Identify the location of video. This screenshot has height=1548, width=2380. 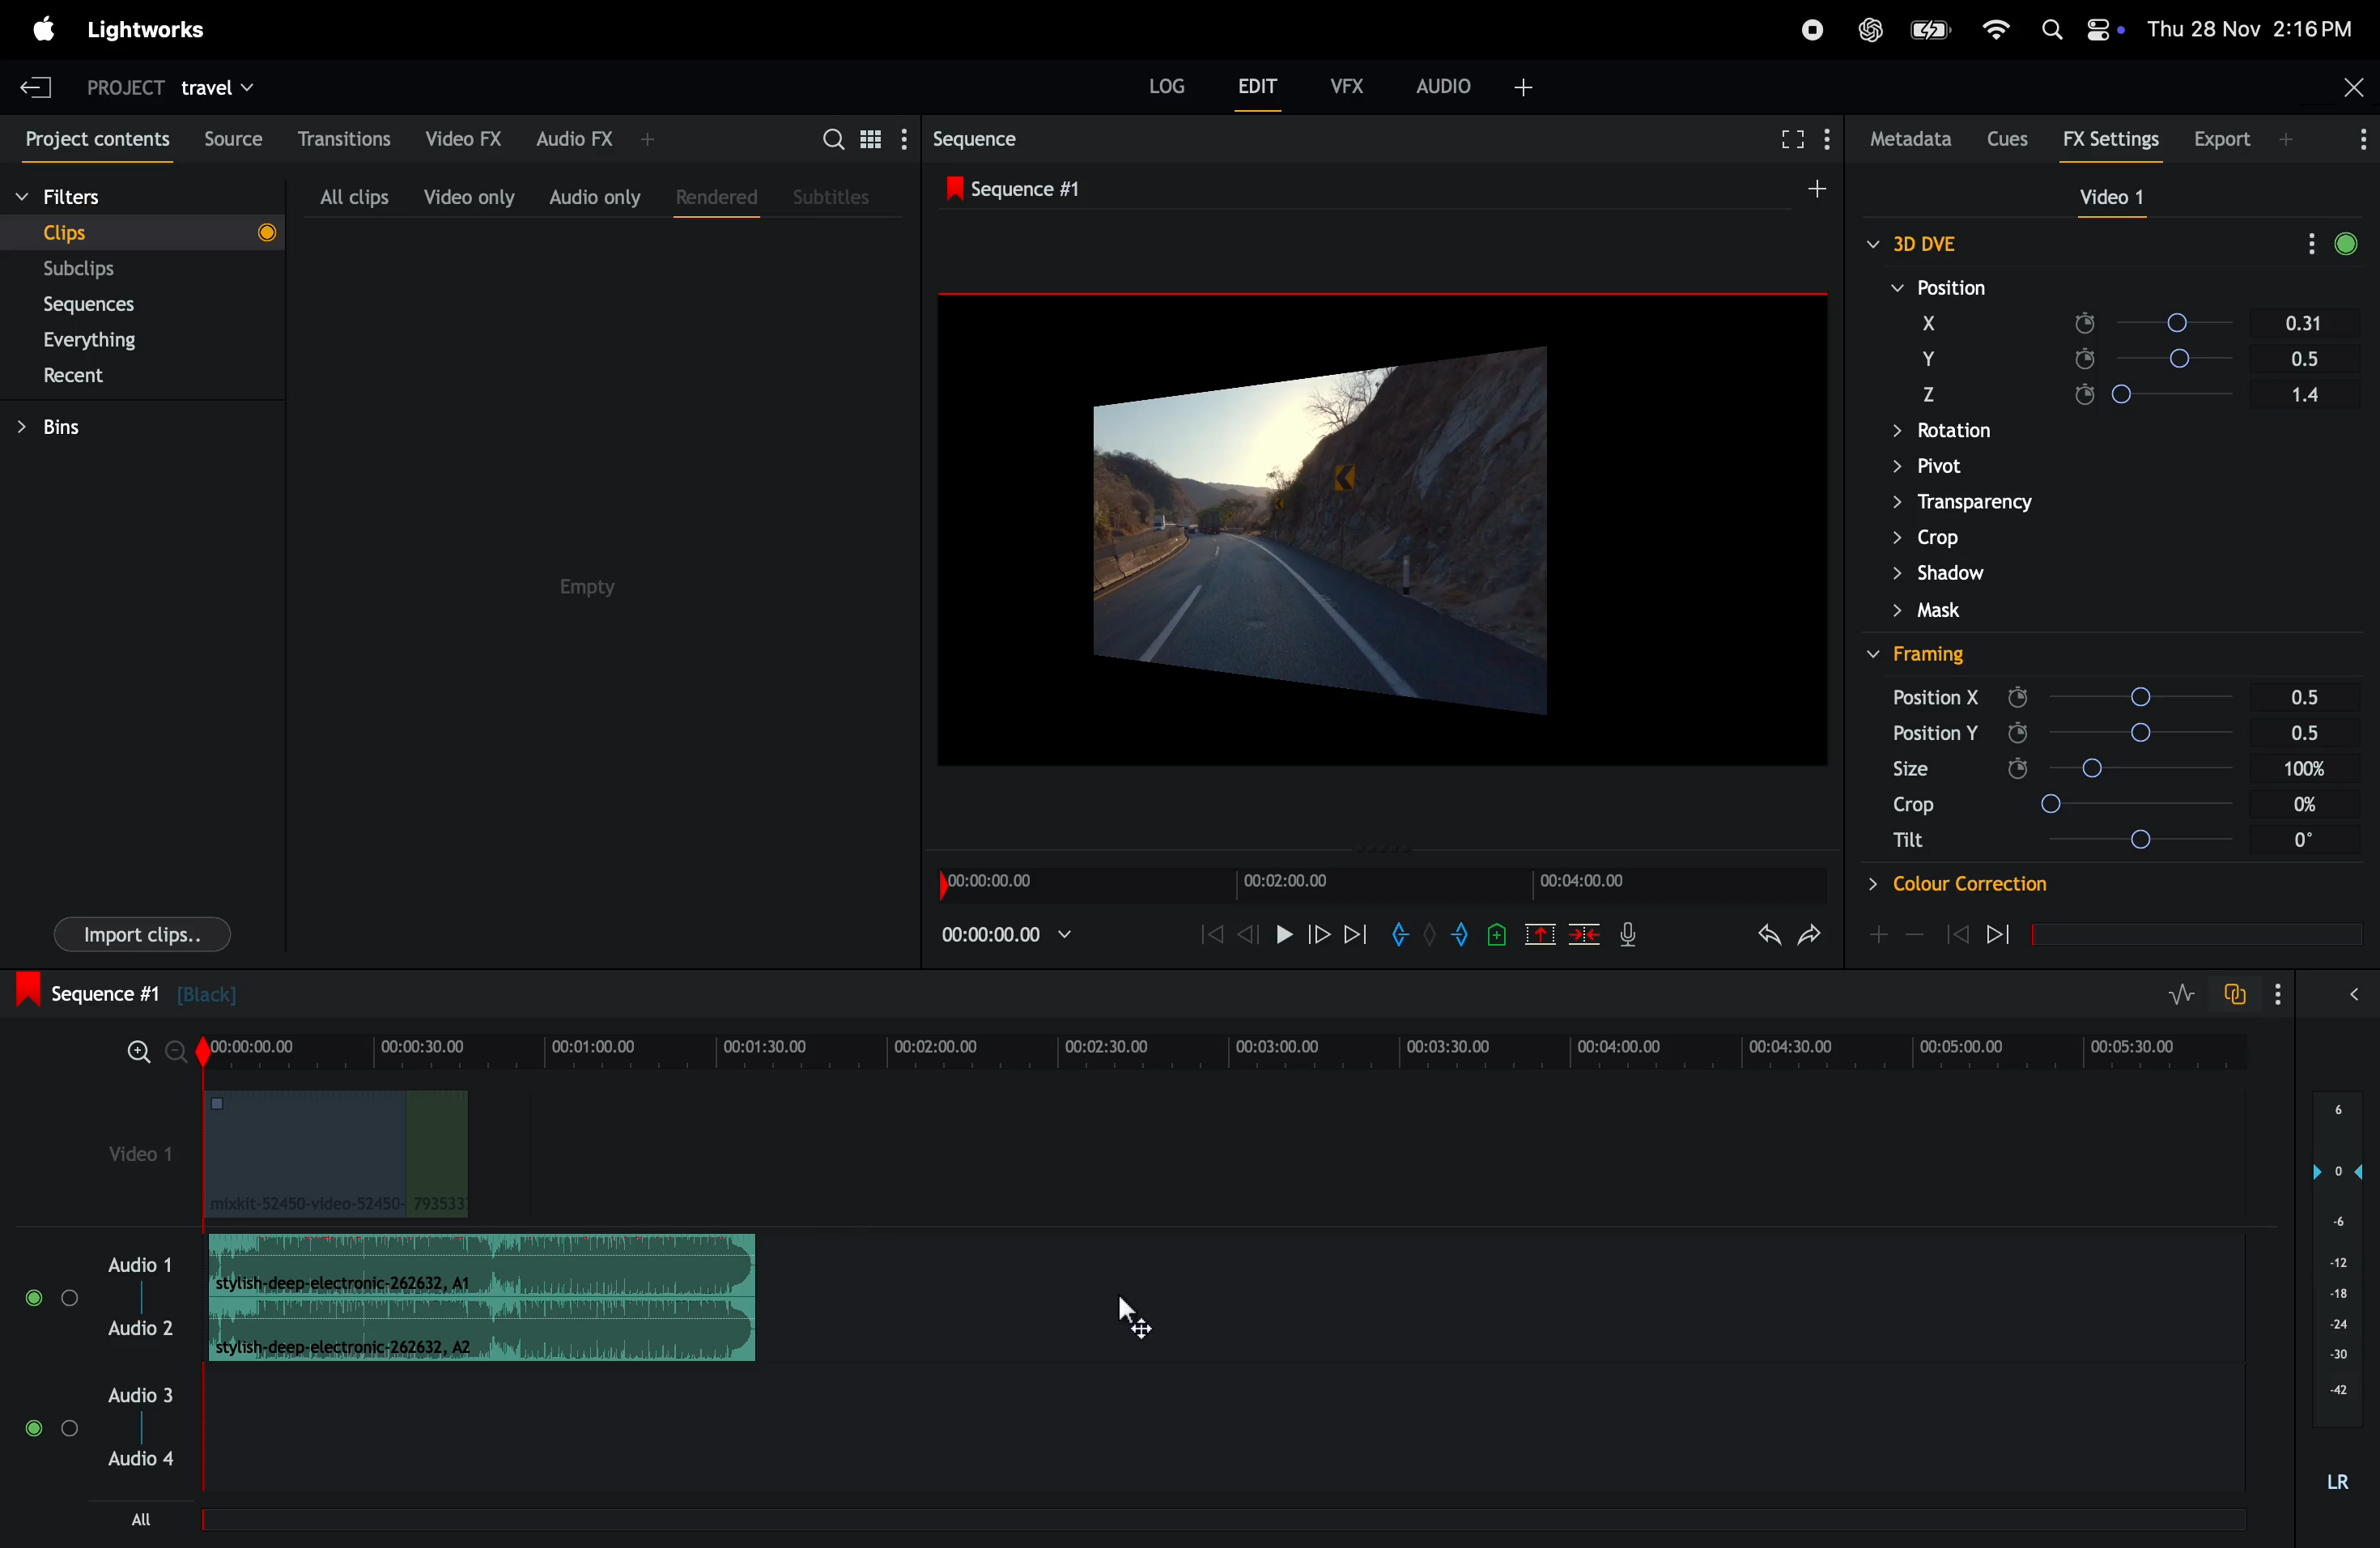
(2102, 198).